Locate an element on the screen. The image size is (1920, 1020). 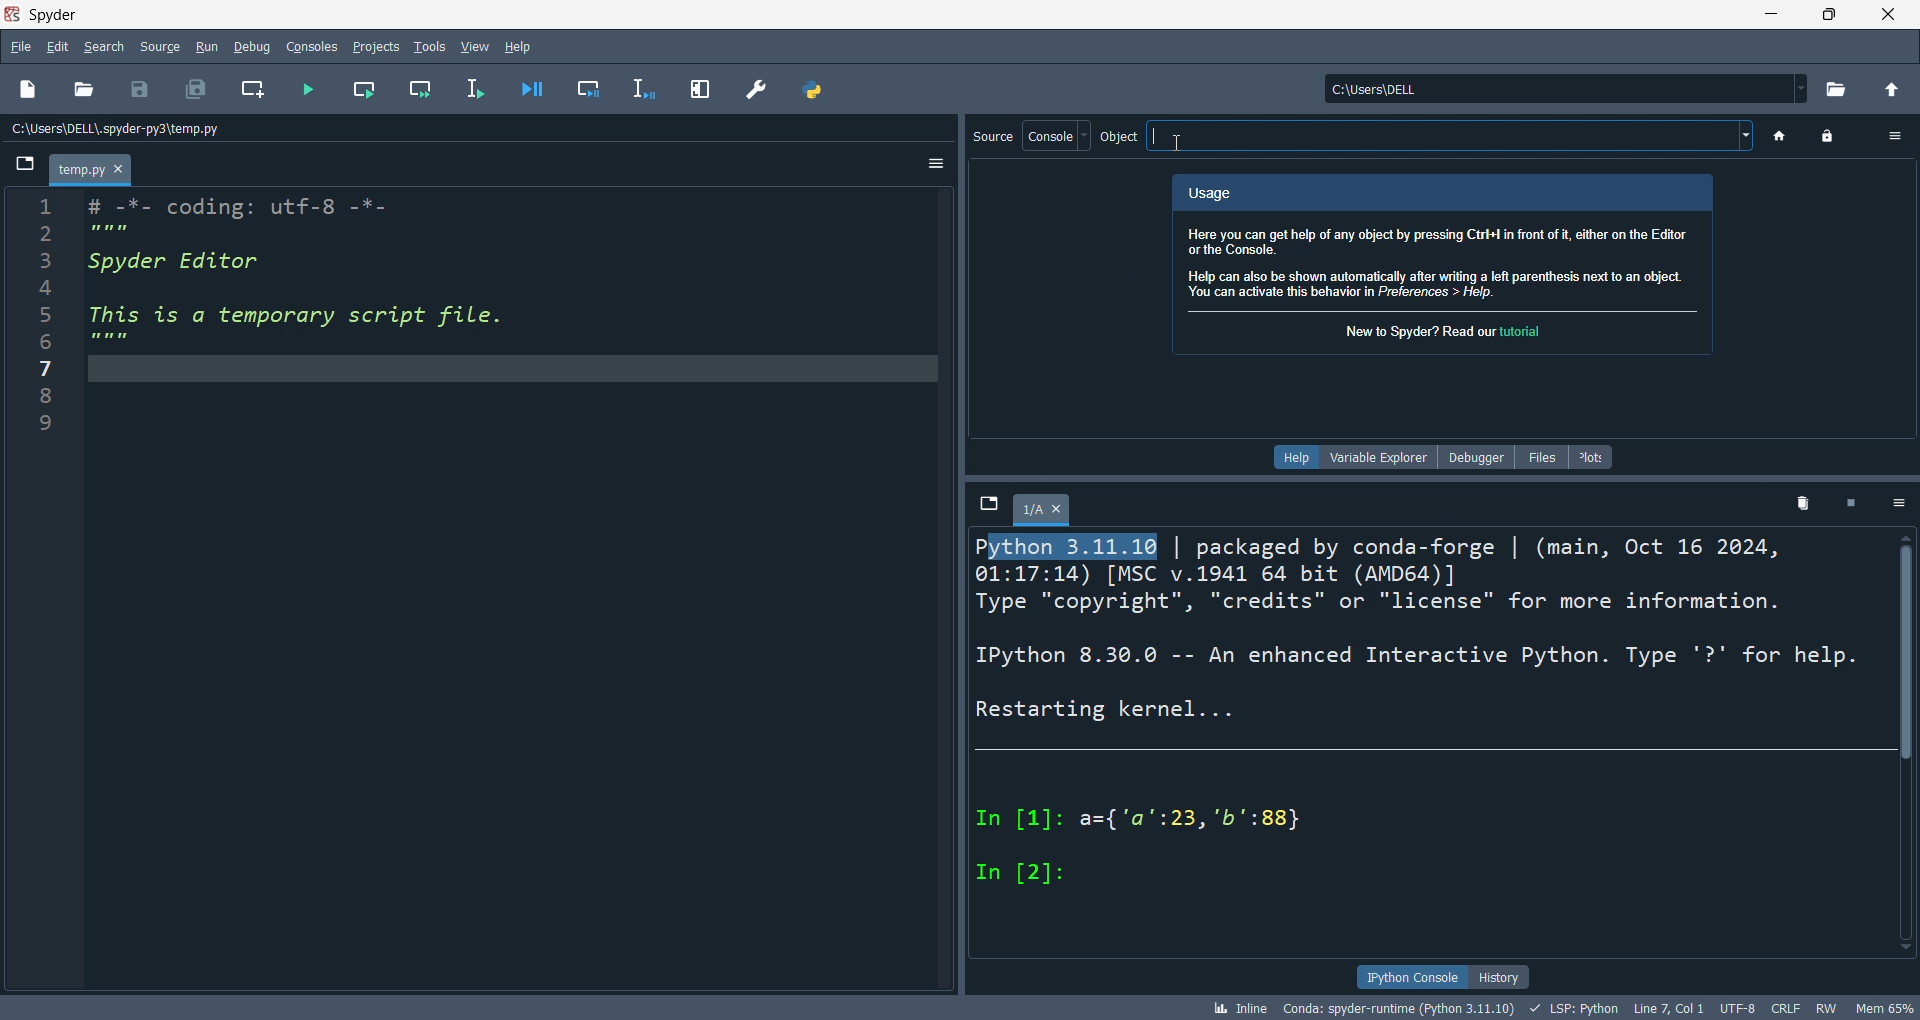
1/A tab is located at coordinates (1043, 508).